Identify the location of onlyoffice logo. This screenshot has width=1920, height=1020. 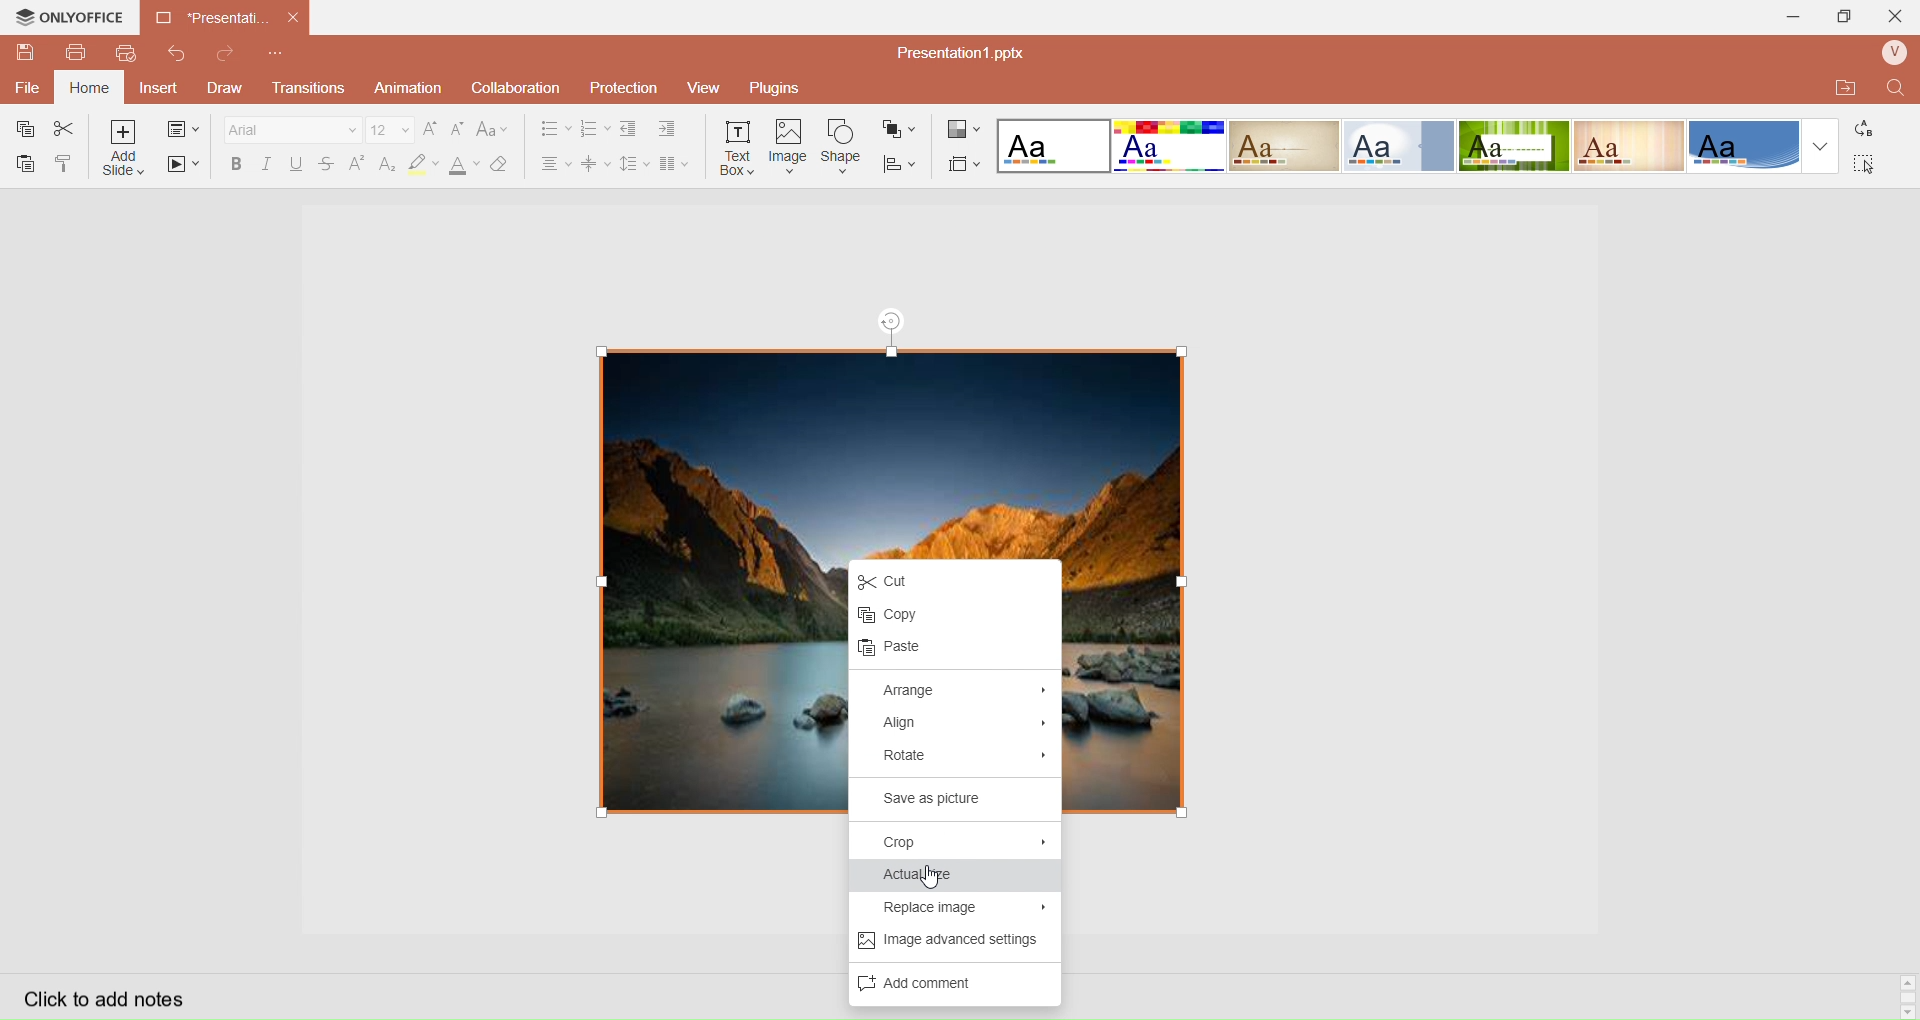
(23, 19).